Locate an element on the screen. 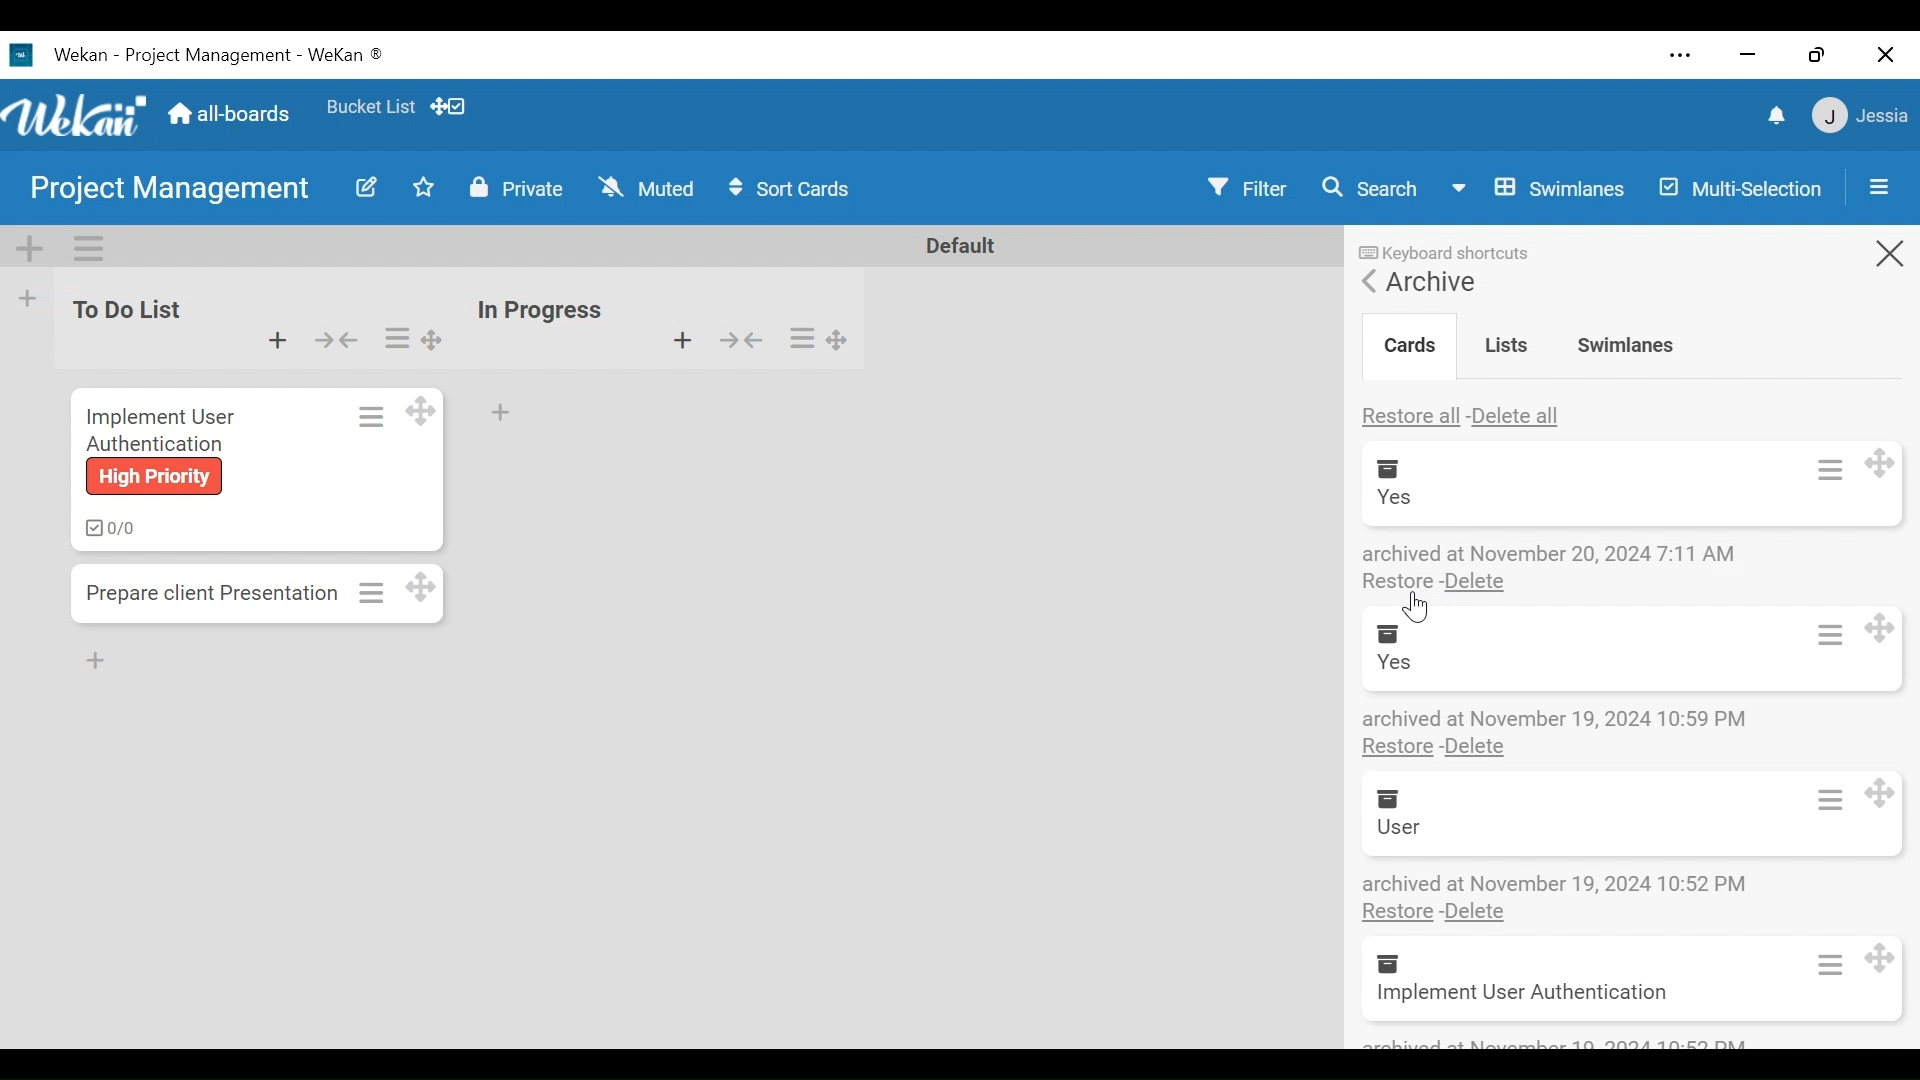  Delete all is located at coordinates (1521, 413).